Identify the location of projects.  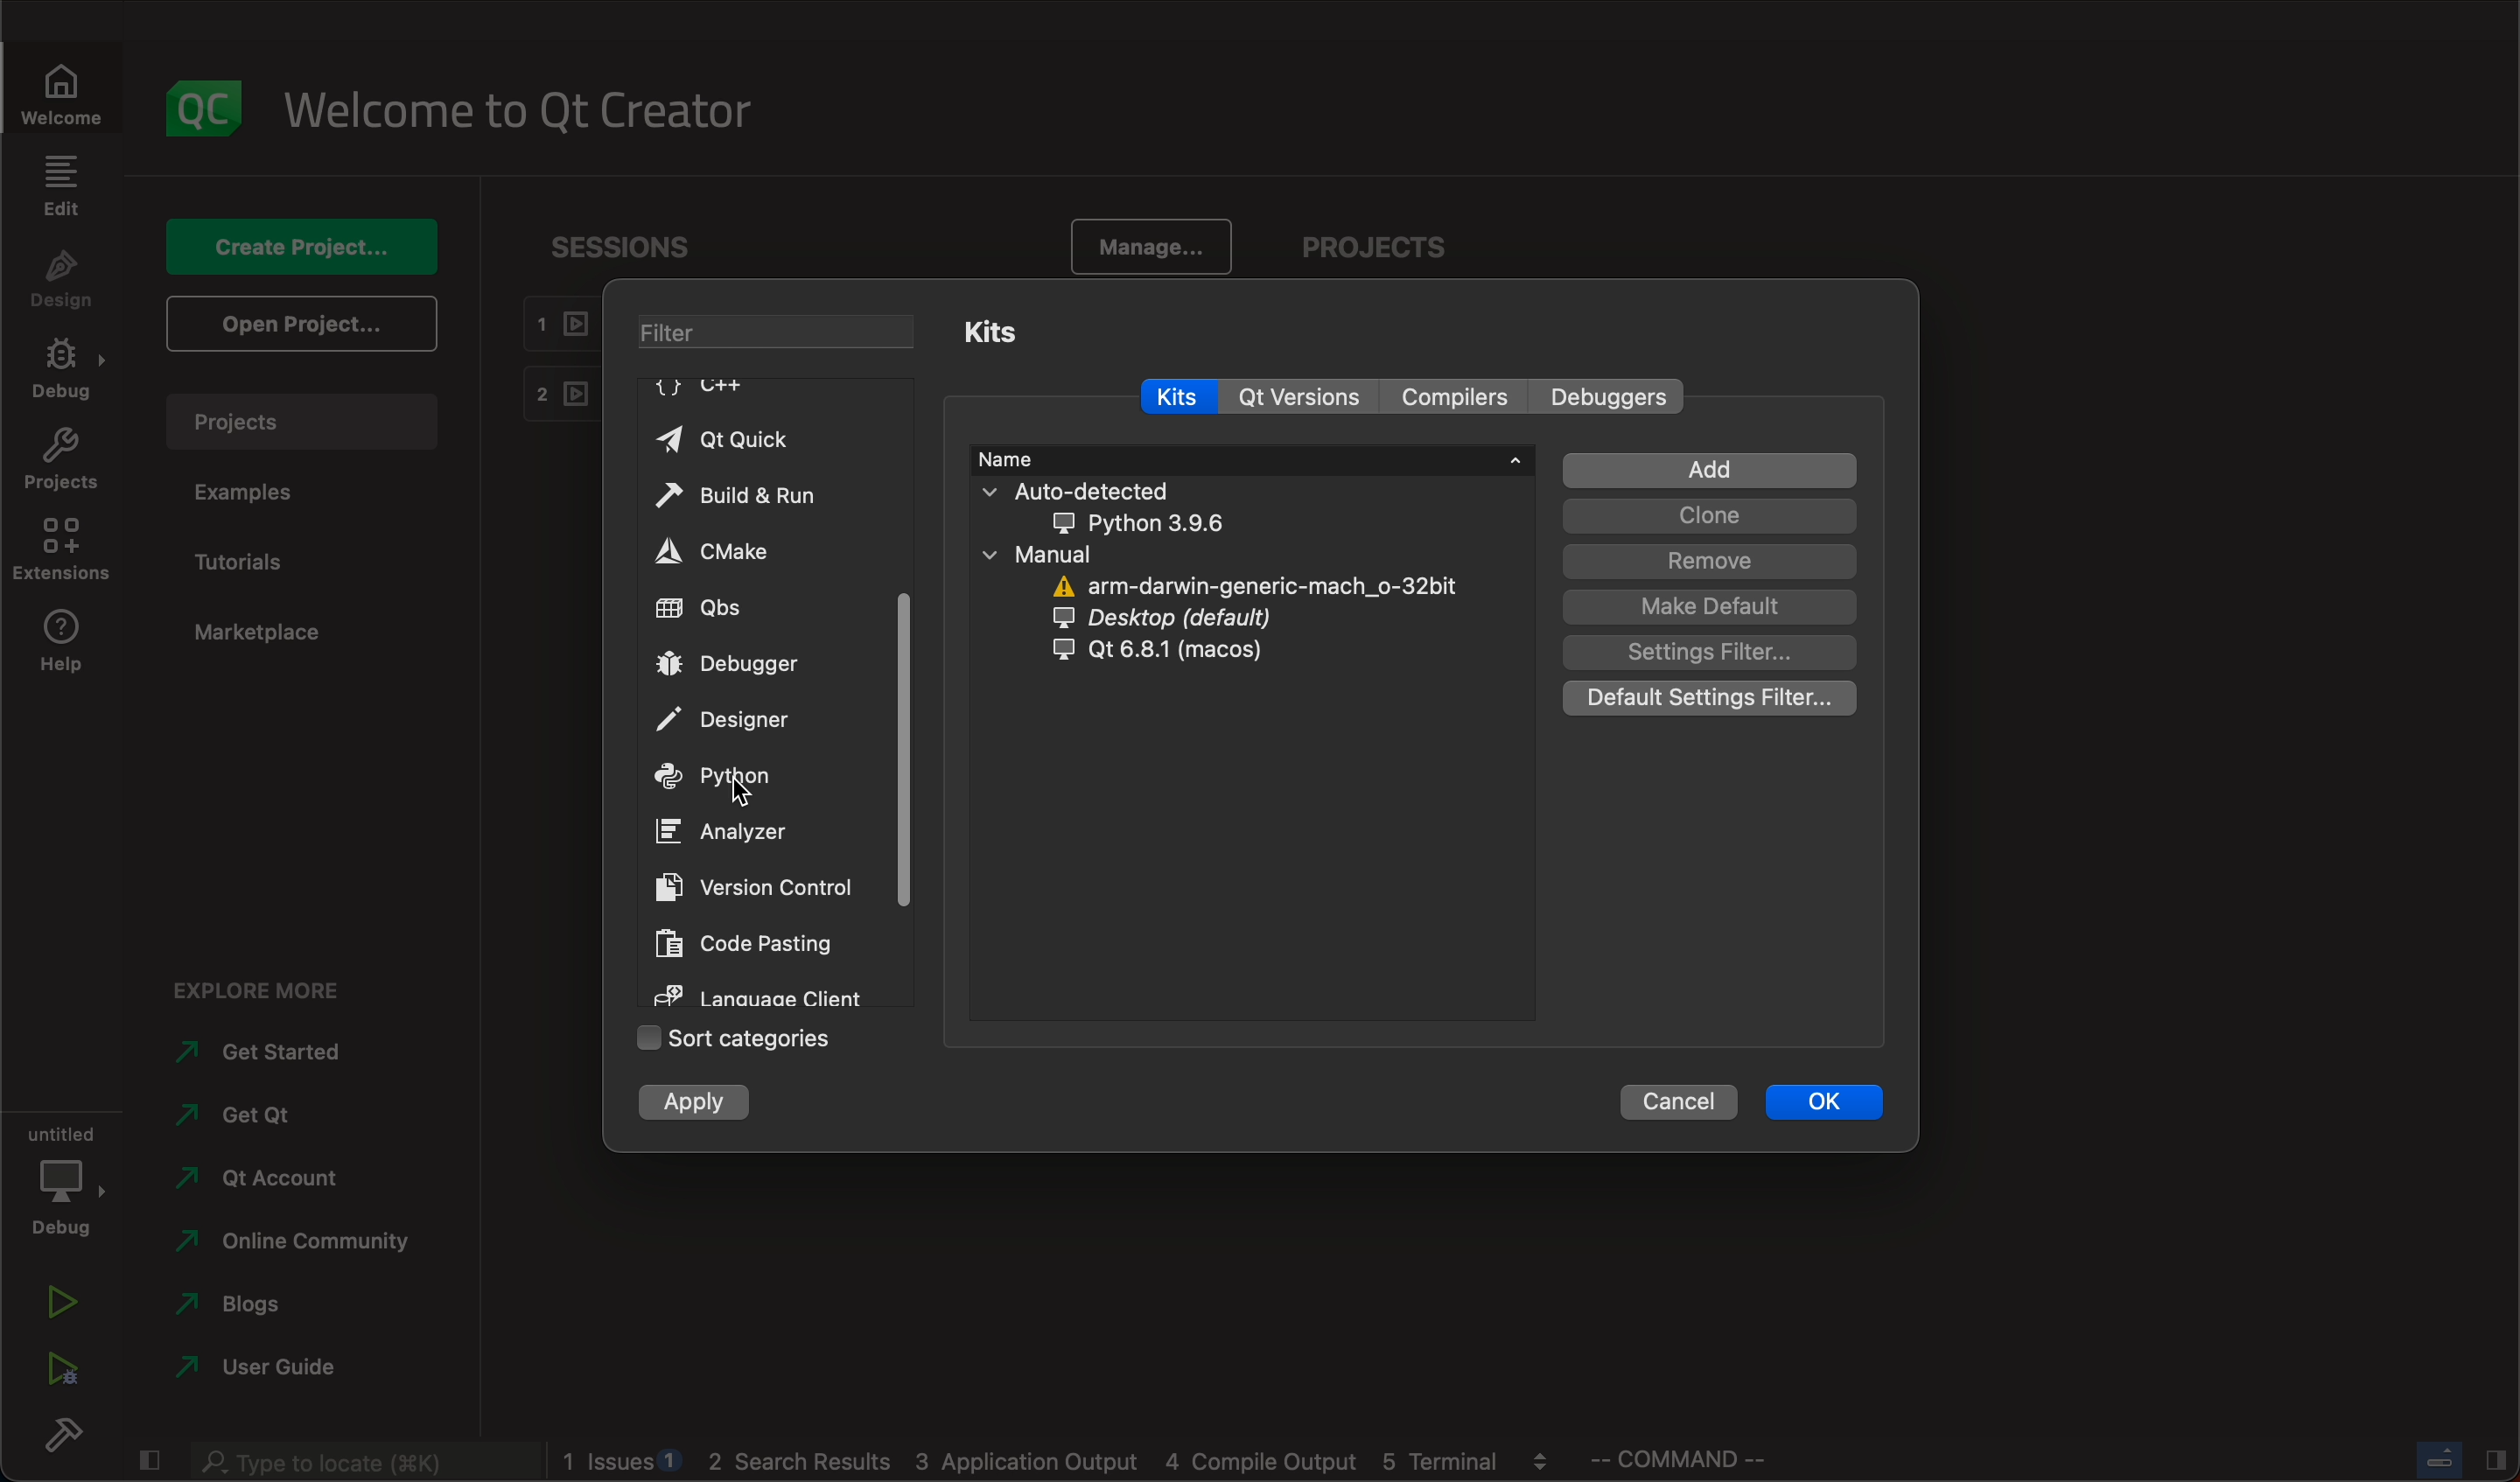
(59, 460).